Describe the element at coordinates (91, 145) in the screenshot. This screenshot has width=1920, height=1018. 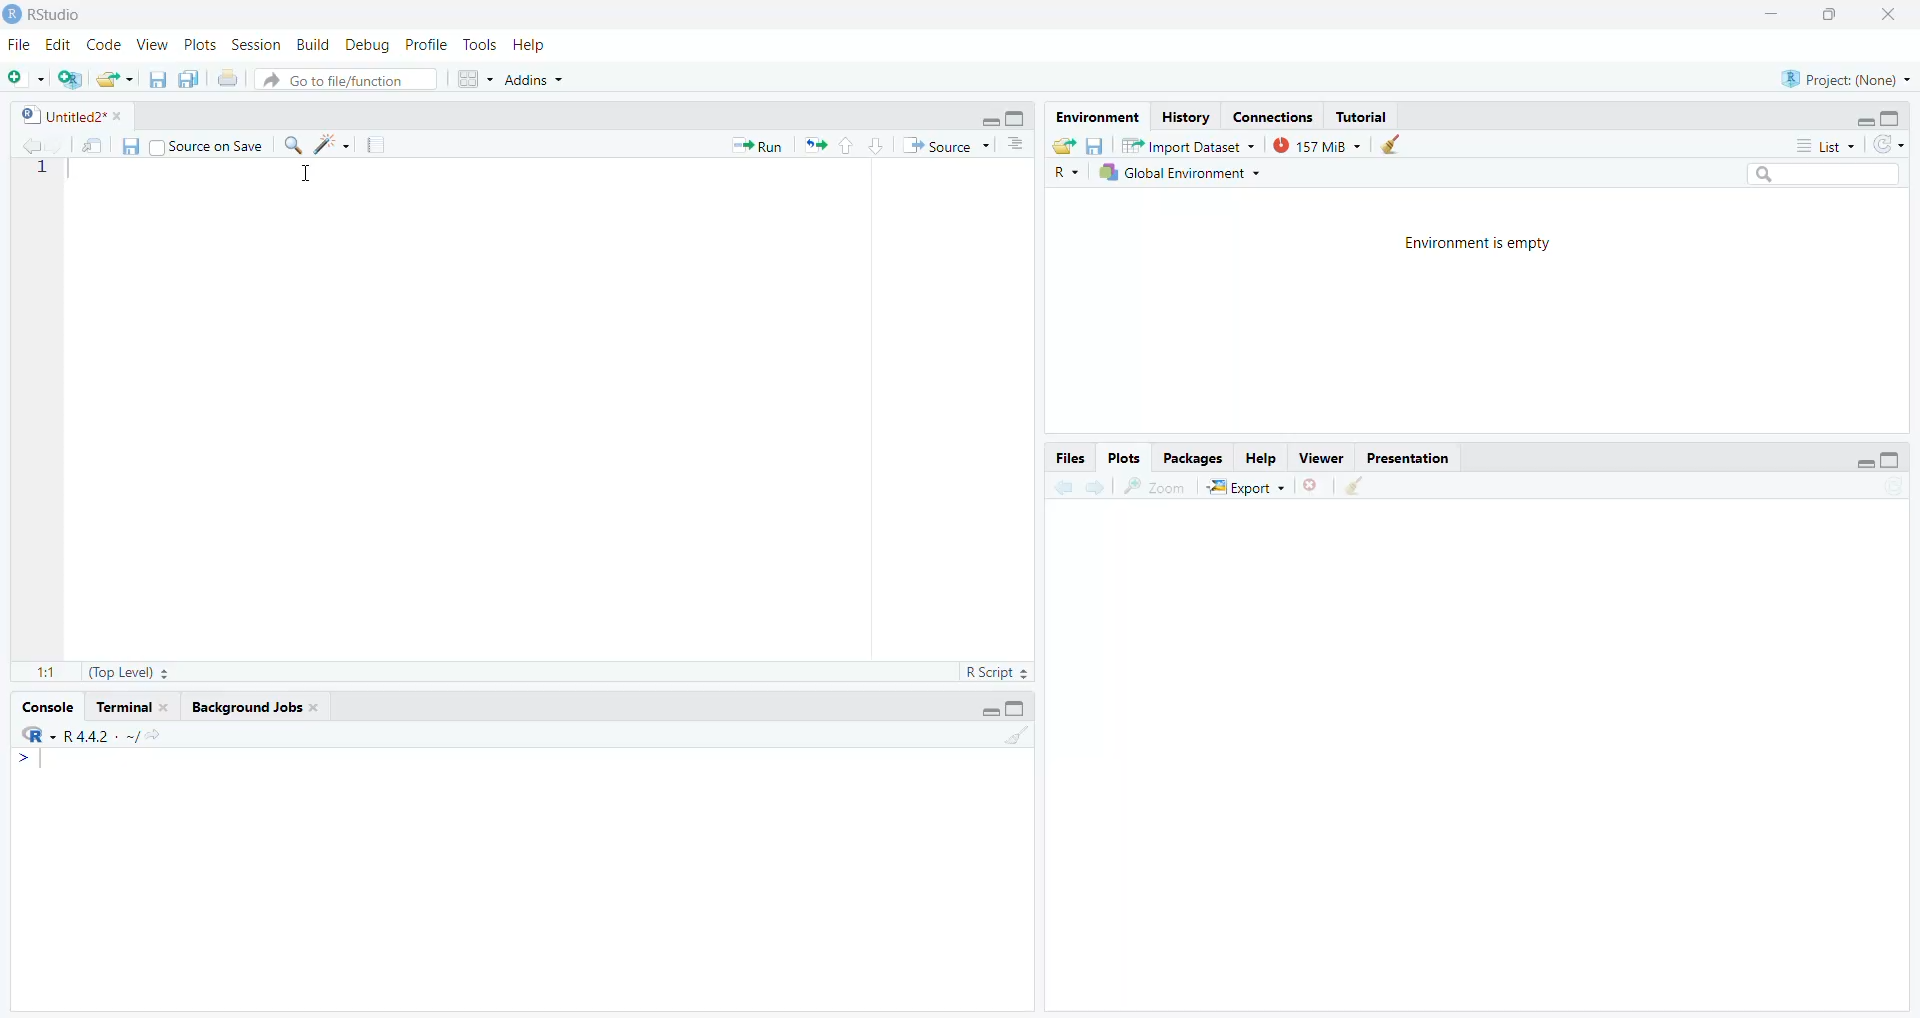
I see `show in new window` at that location.